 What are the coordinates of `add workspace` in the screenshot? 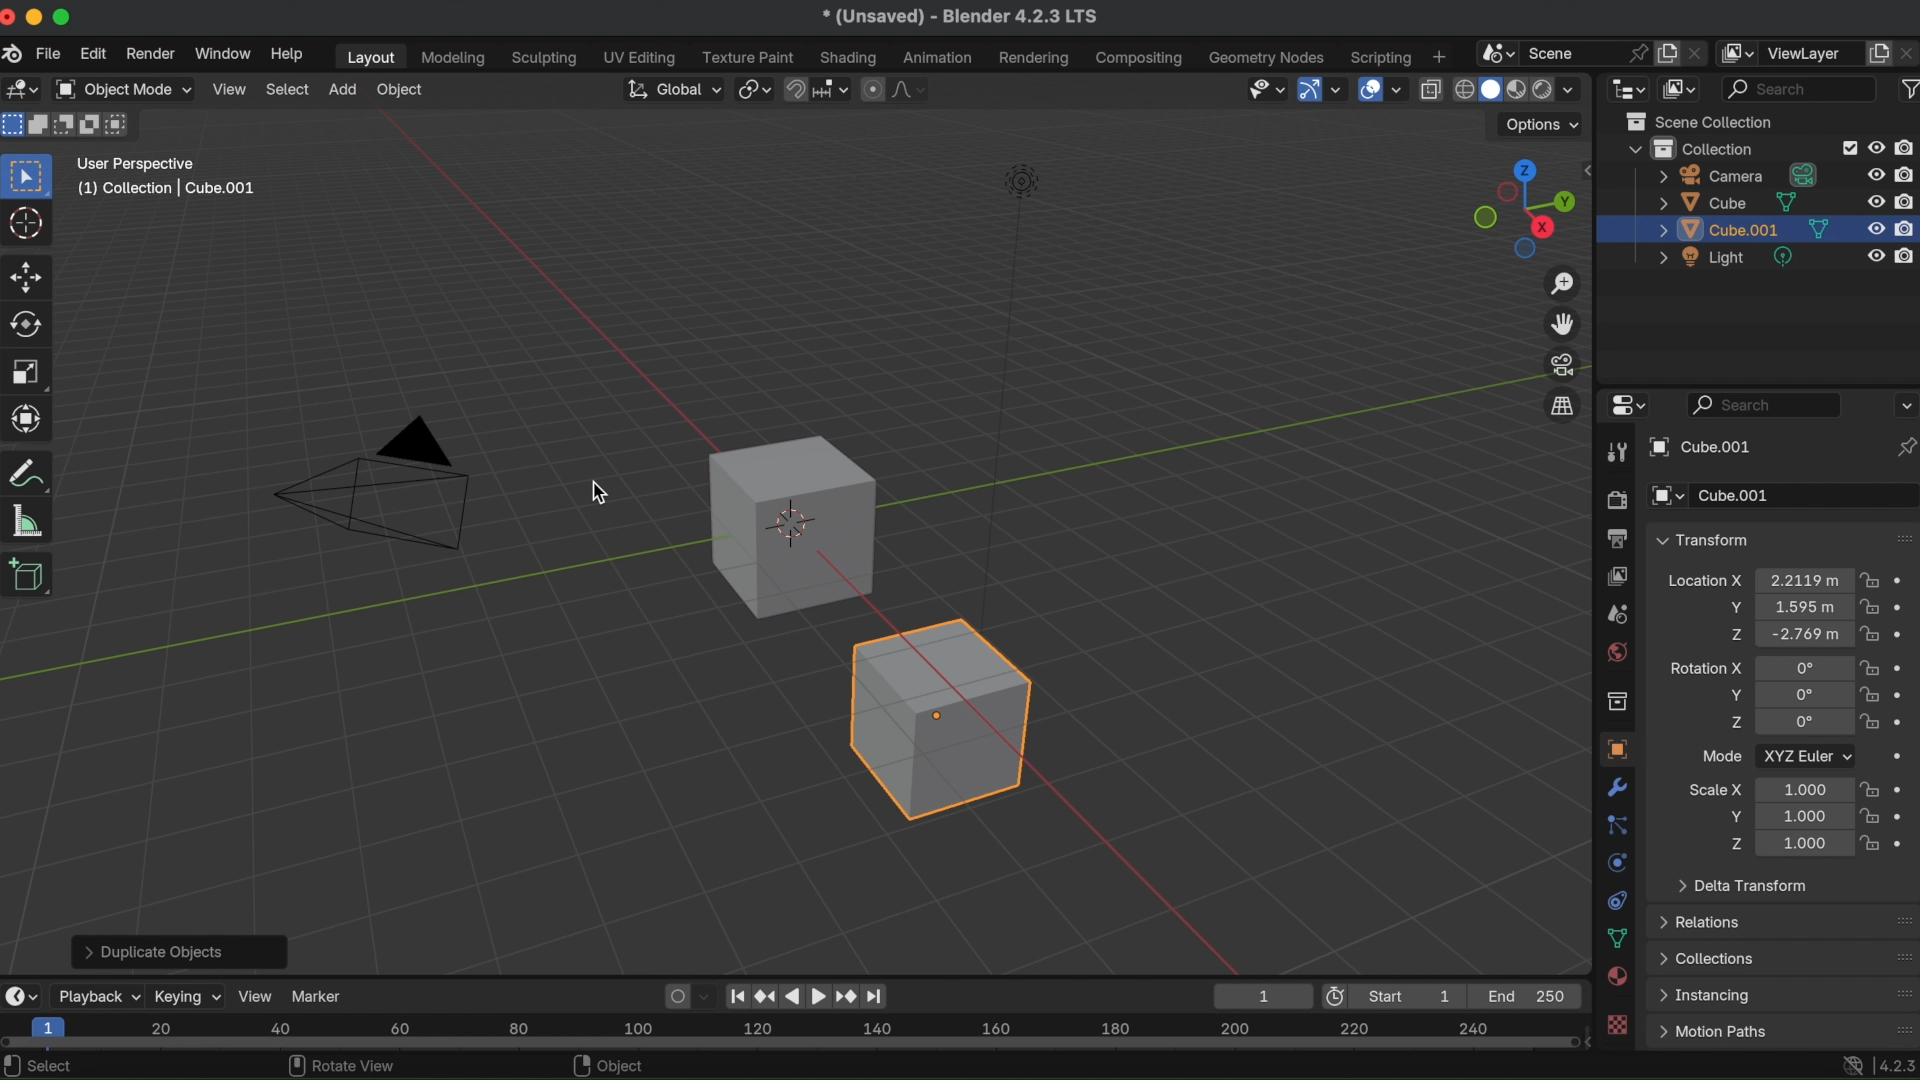 It's located at (1438, 55).